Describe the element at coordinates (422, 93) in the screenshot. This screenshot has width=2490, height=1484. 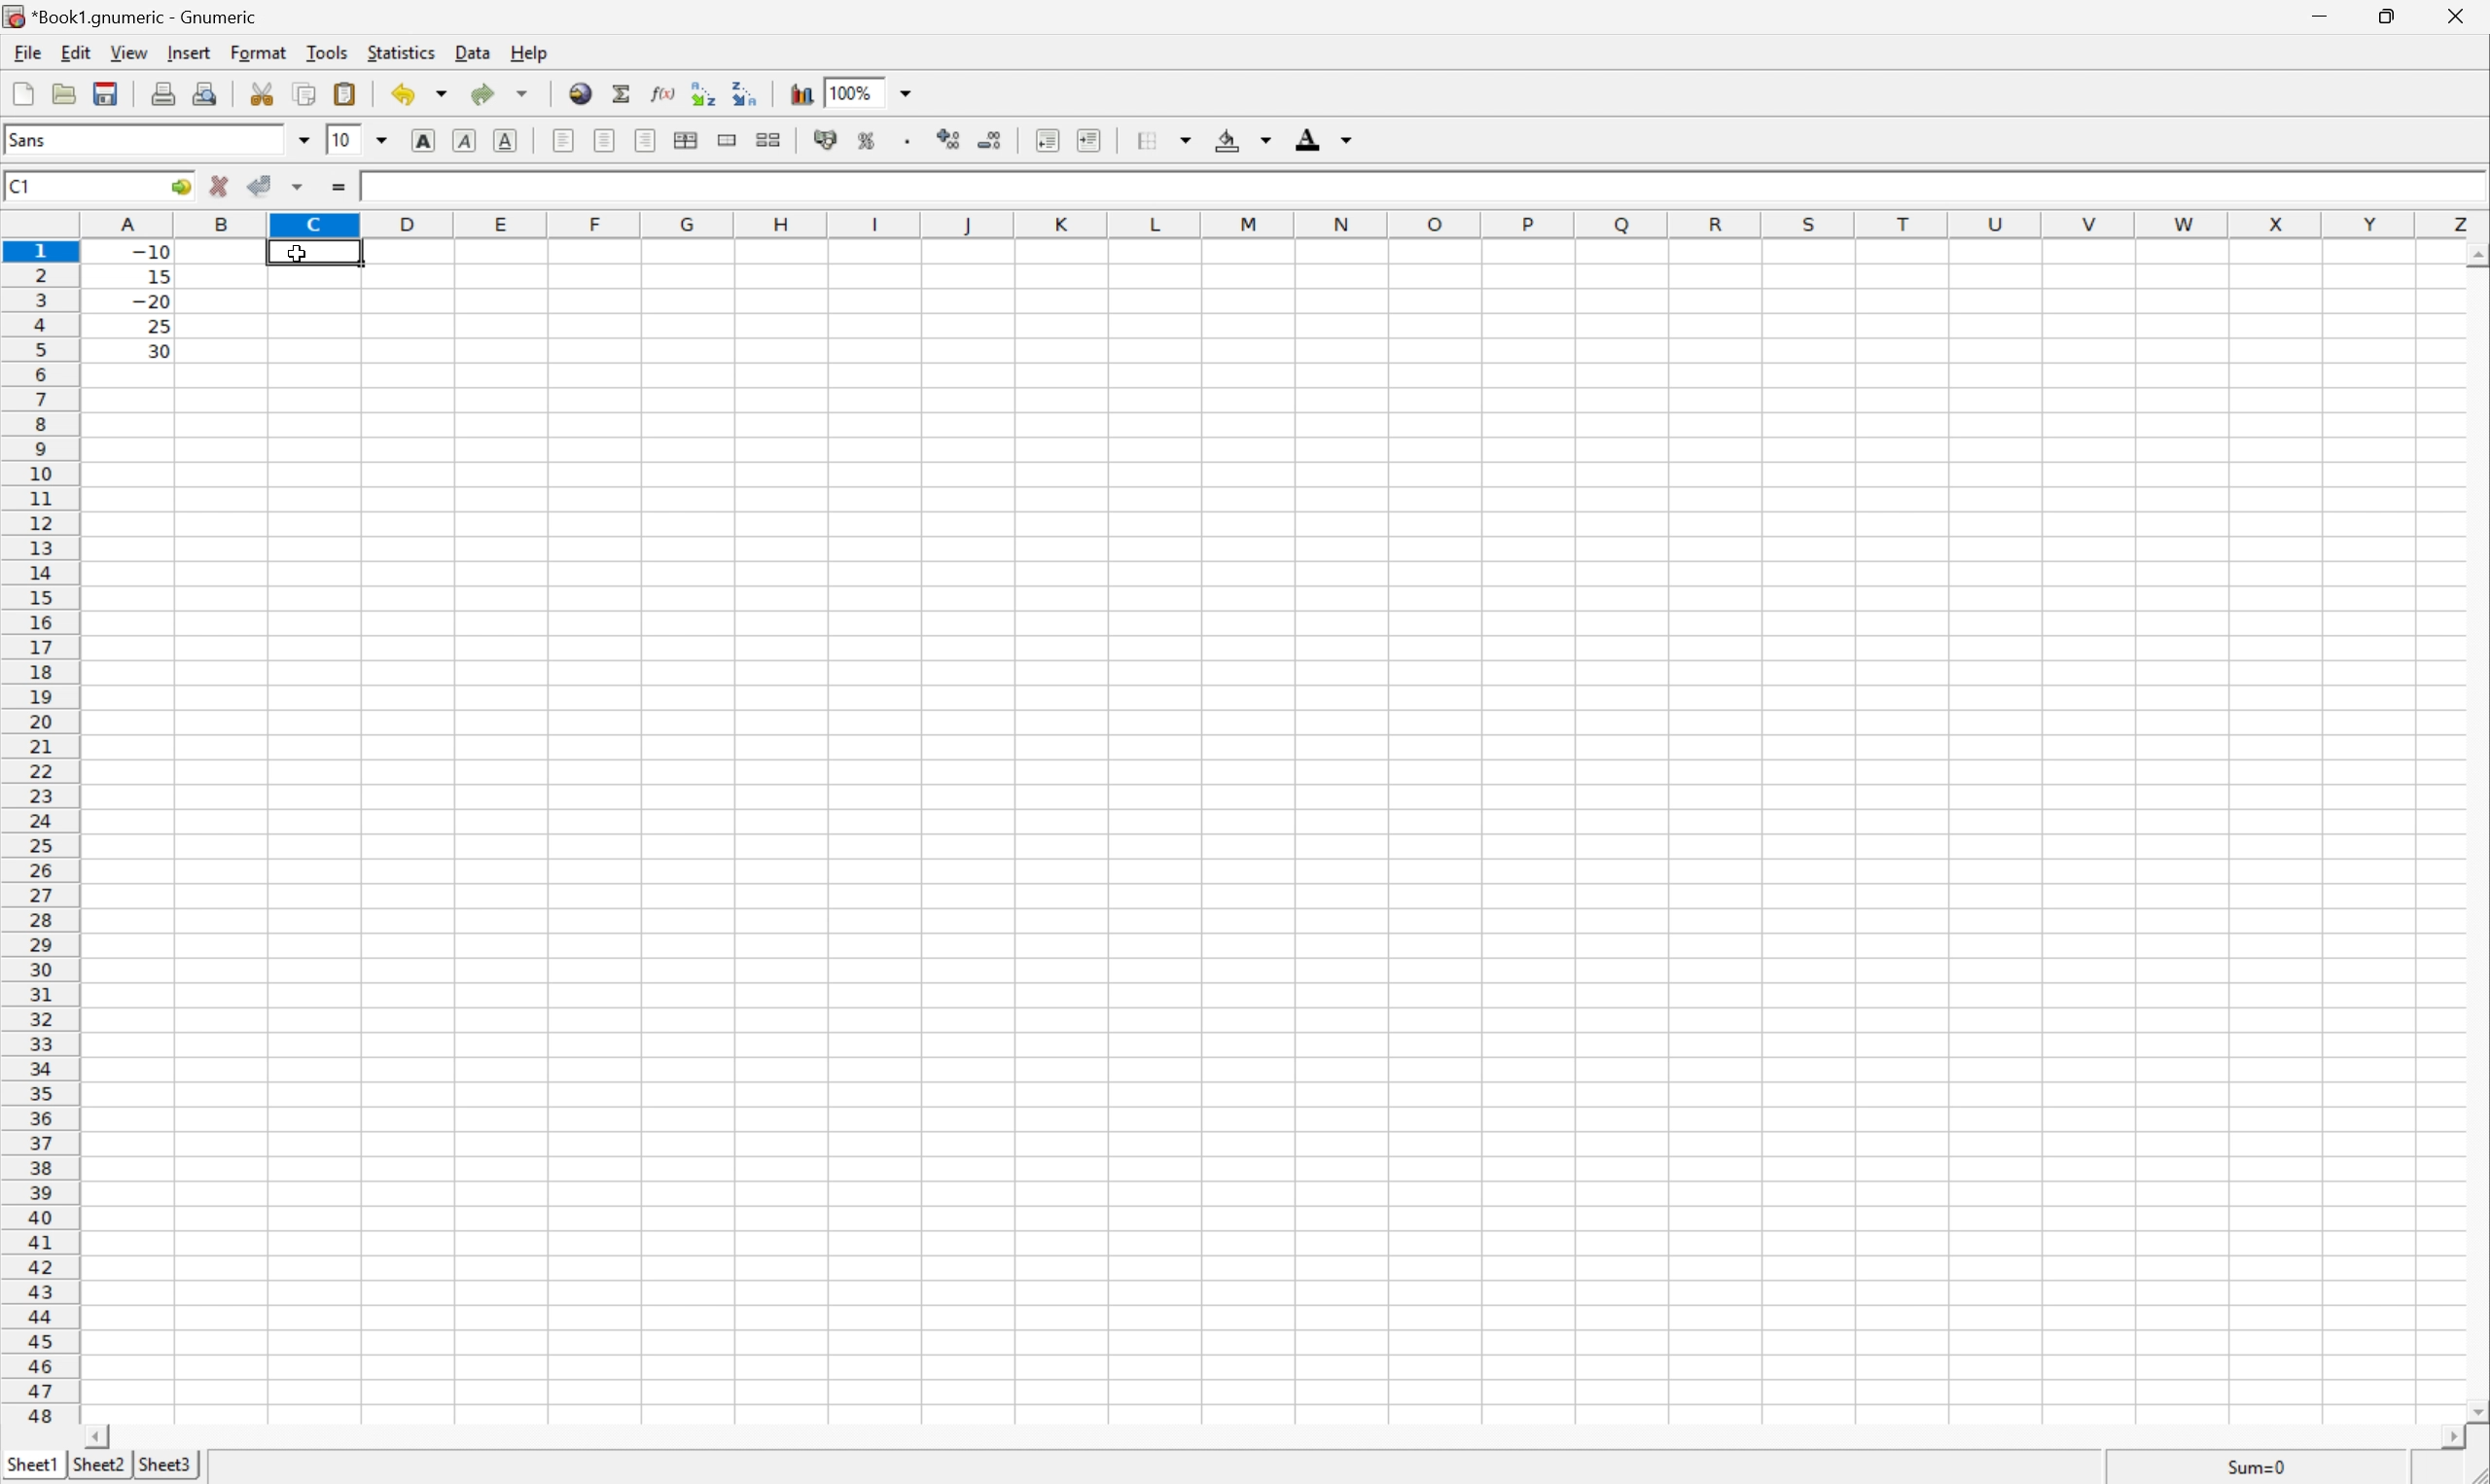
I see `Undo` at that location.